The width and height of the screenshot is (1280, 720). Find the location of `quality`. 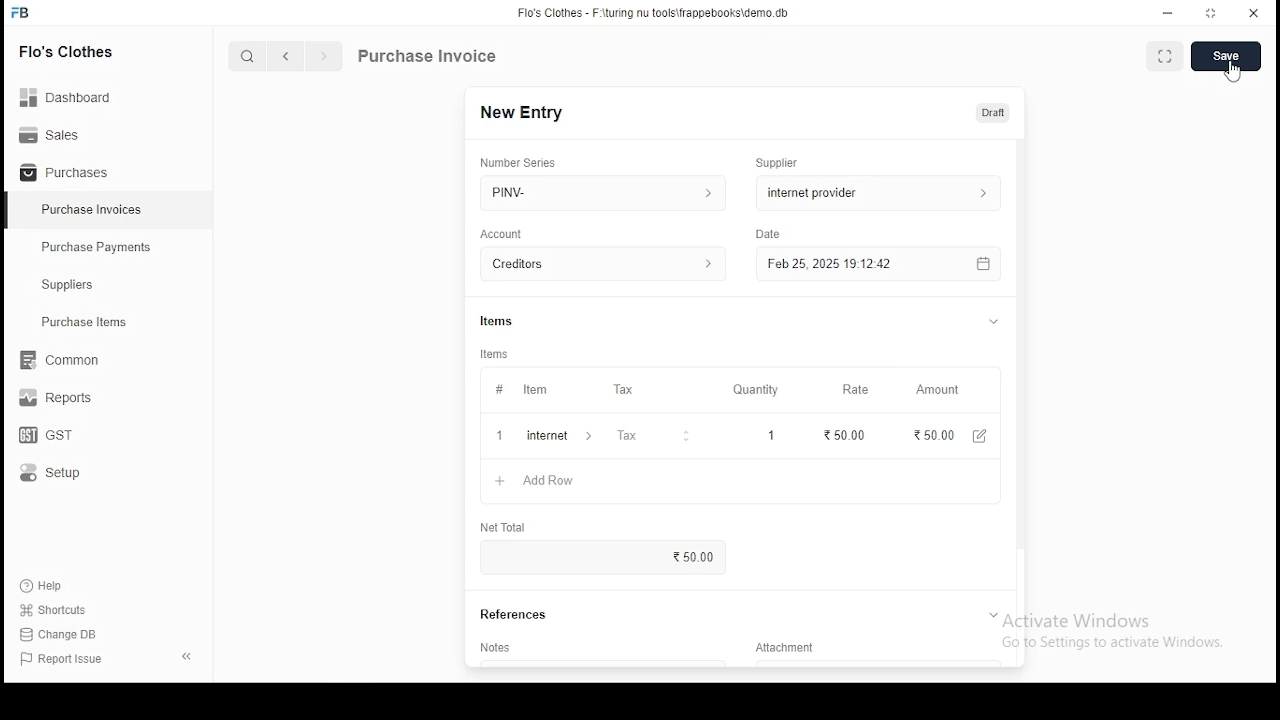

quality is located at coordinates (756, 390).